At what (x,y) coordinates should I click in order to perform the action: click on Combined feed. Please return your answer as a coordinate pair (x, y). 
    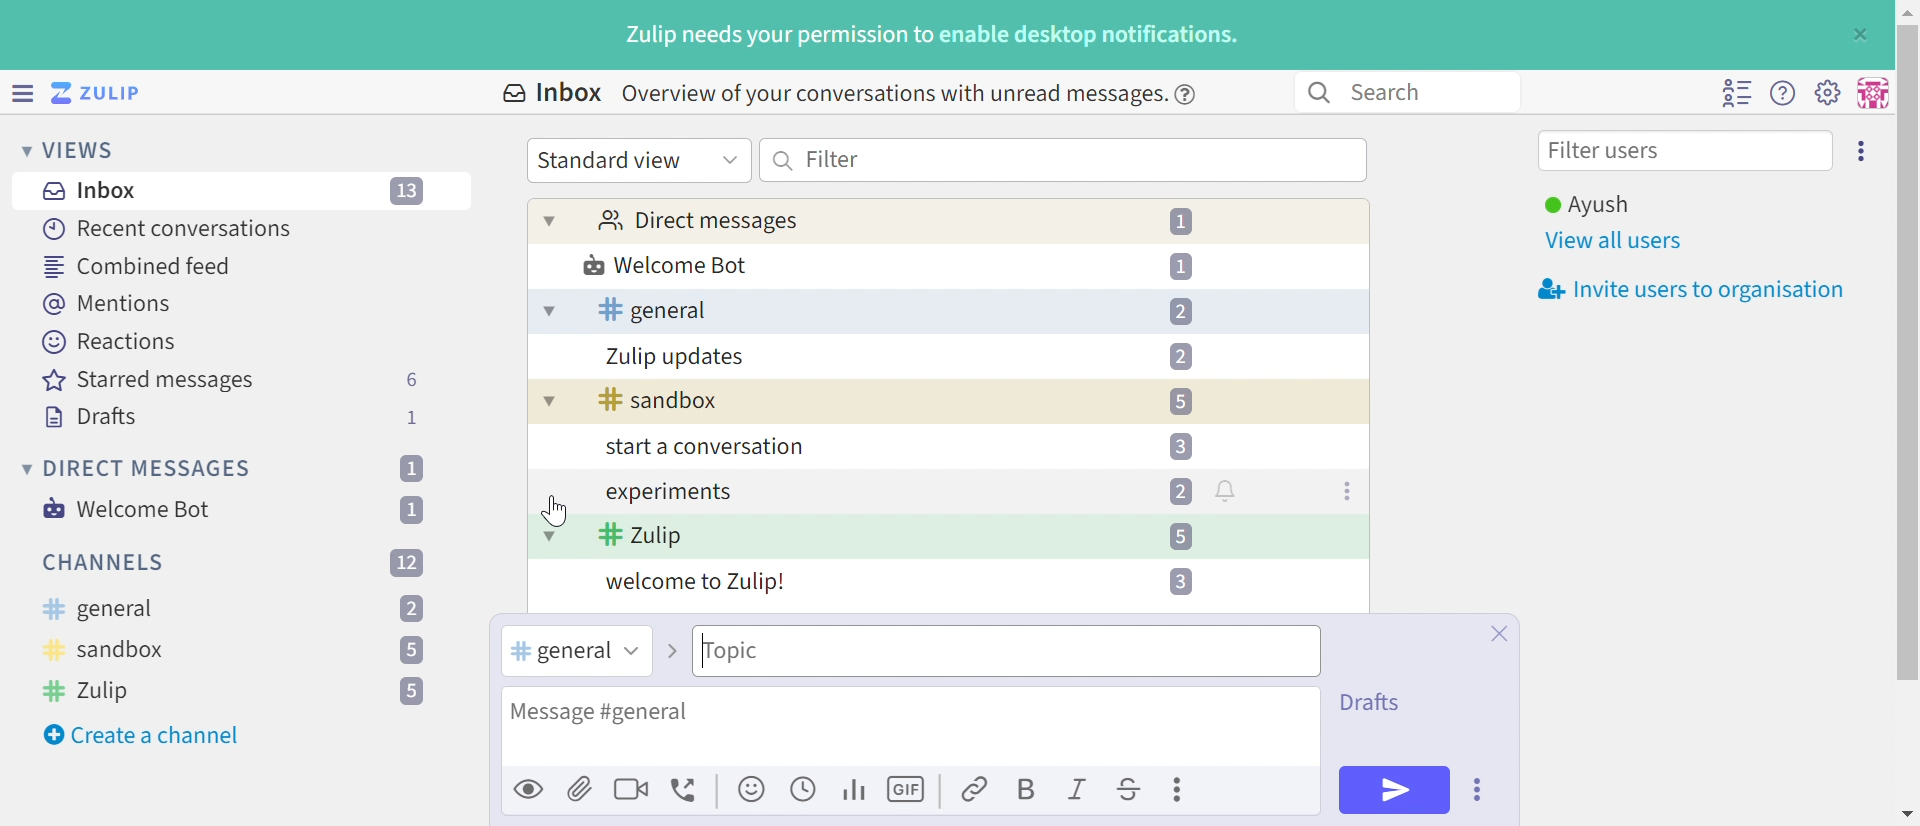
    Looking at the image, I should click on (139, 266).